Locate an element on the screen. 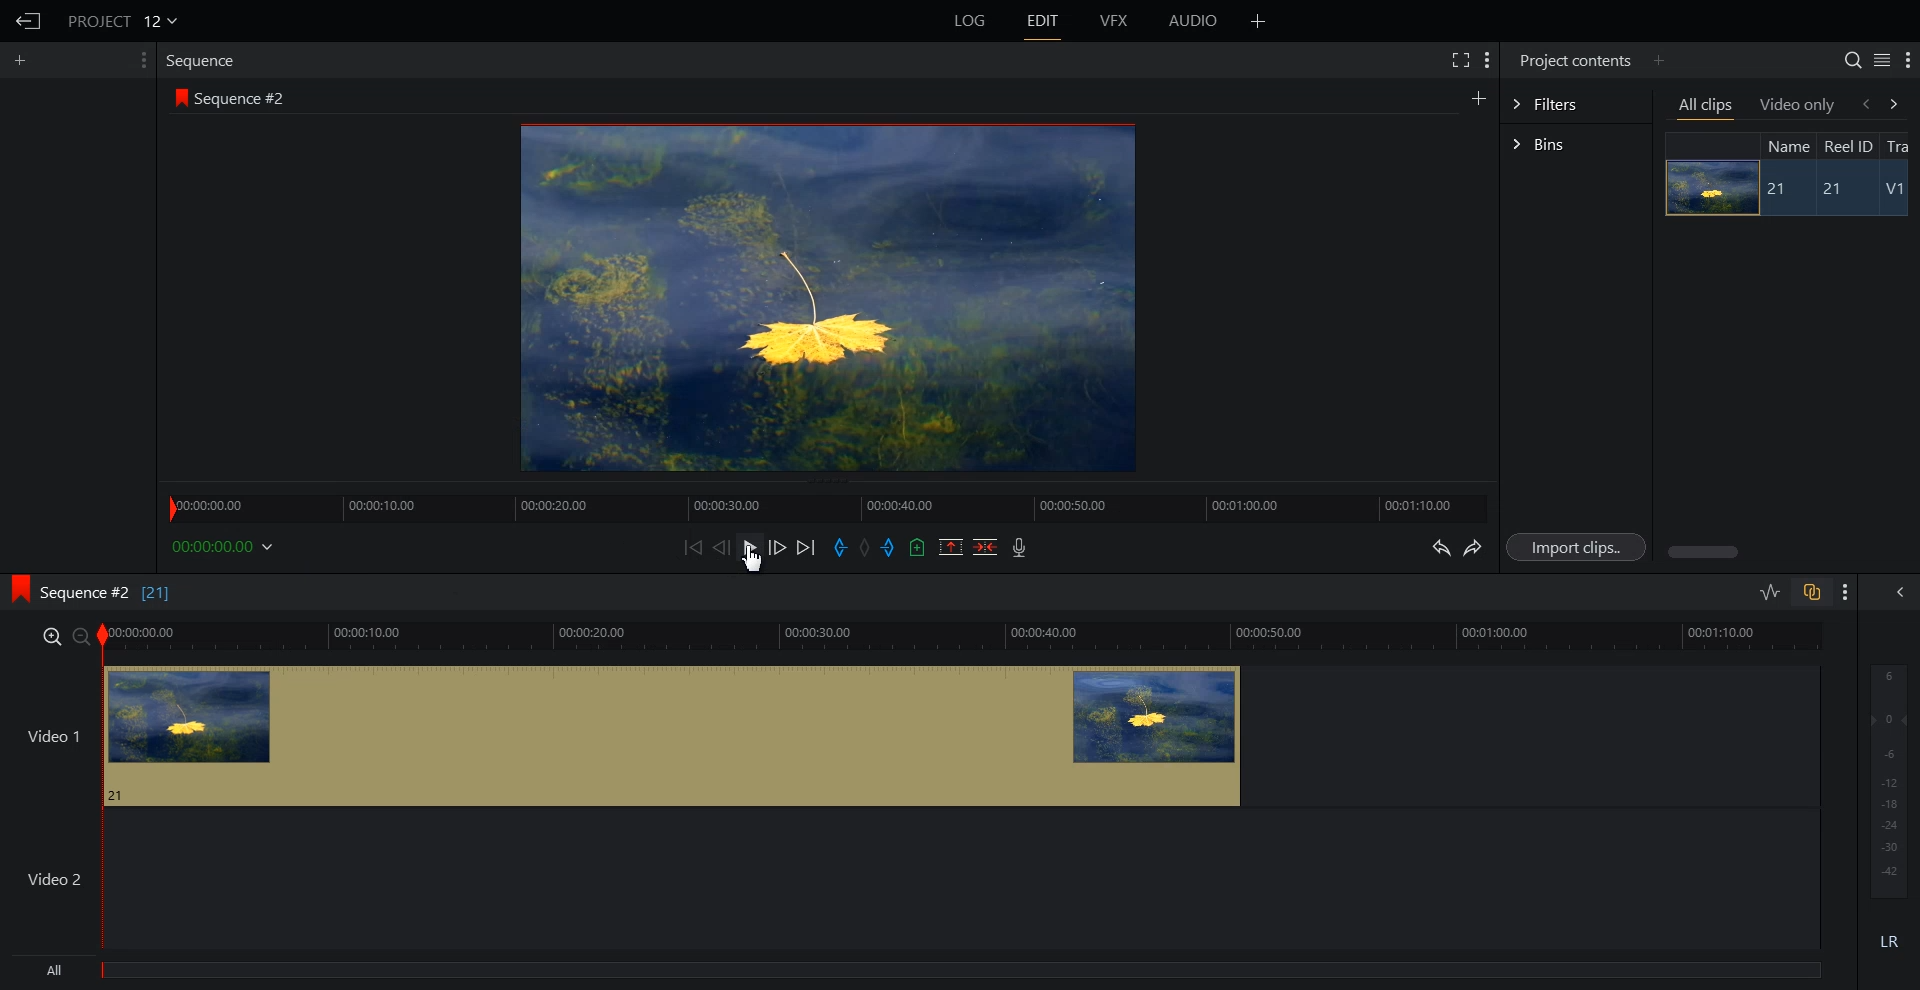 Image resolution: width=1920 pixels, height=990 pixels. VFX is located at coordinates (1115, 21).